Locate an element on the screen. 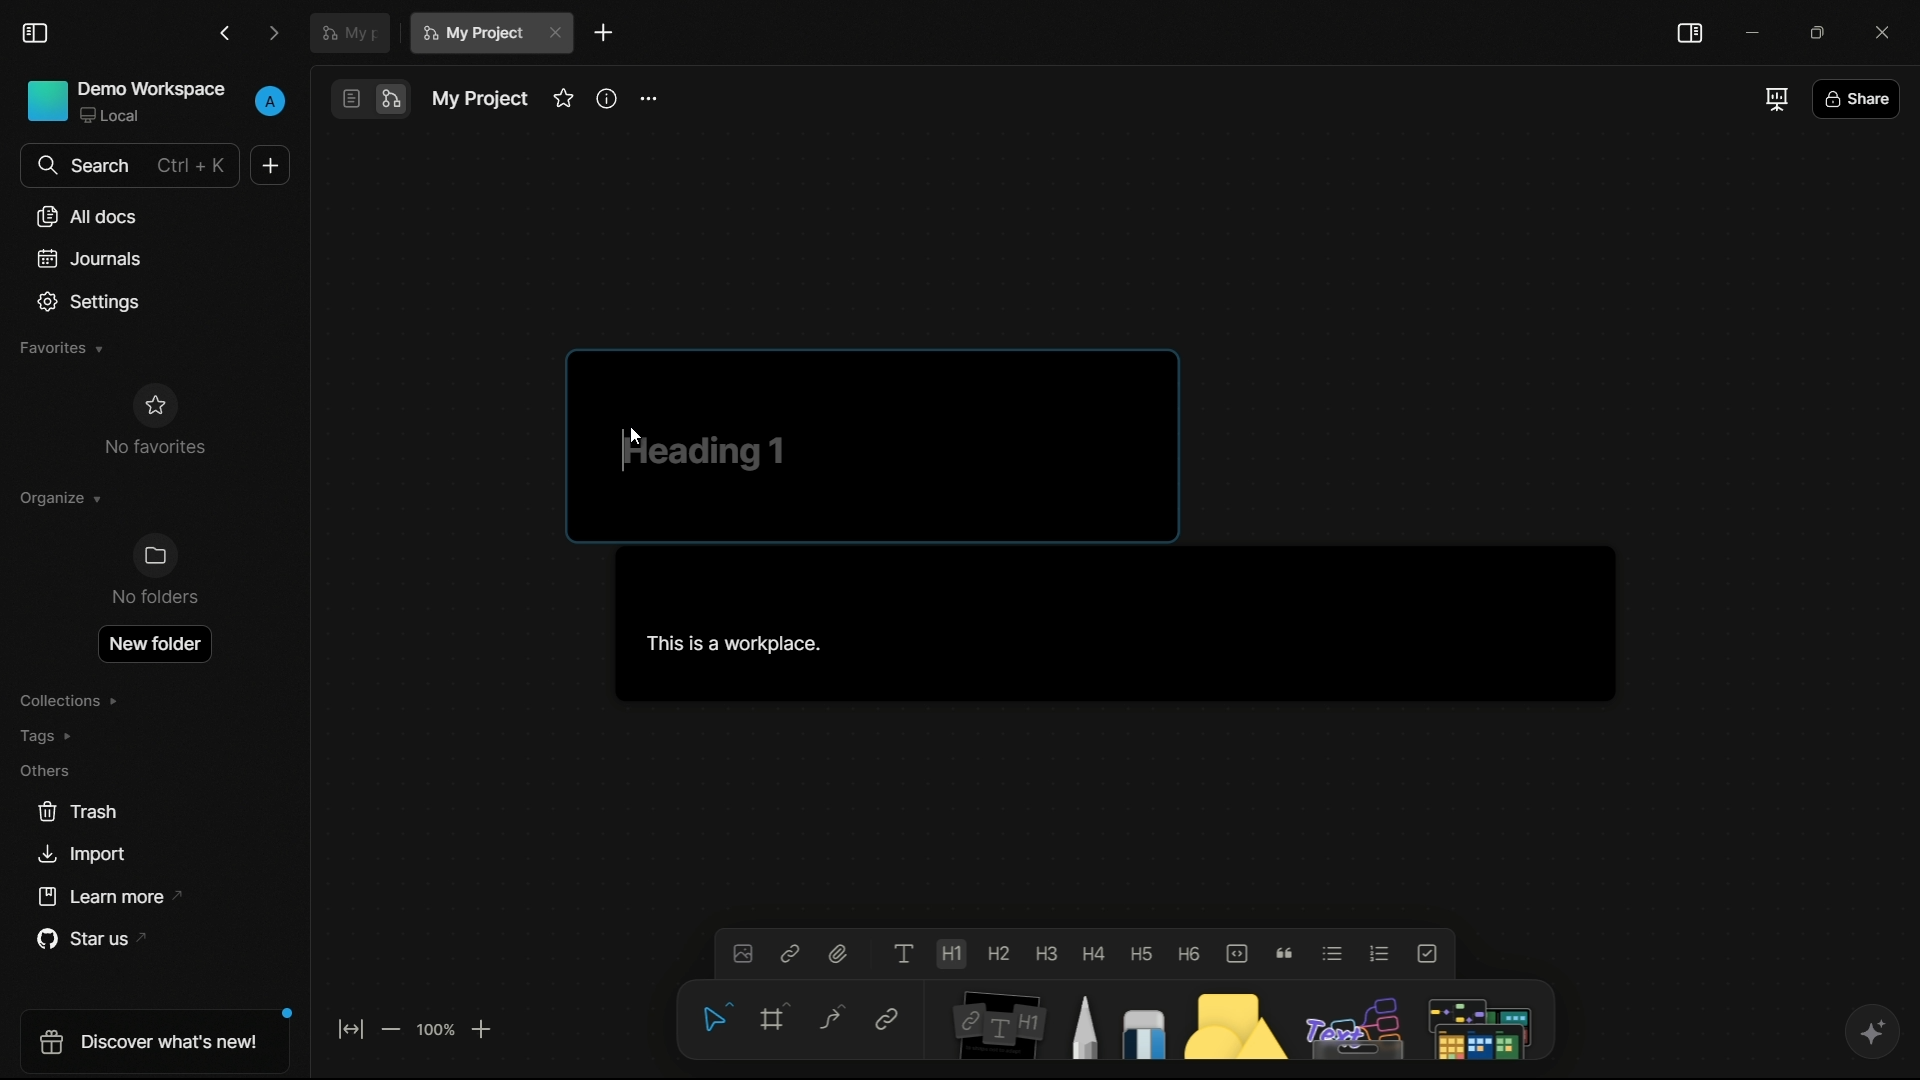 The height and width of the screenshot is (1080, 1920). learn more is located at coordinates (93, 898).